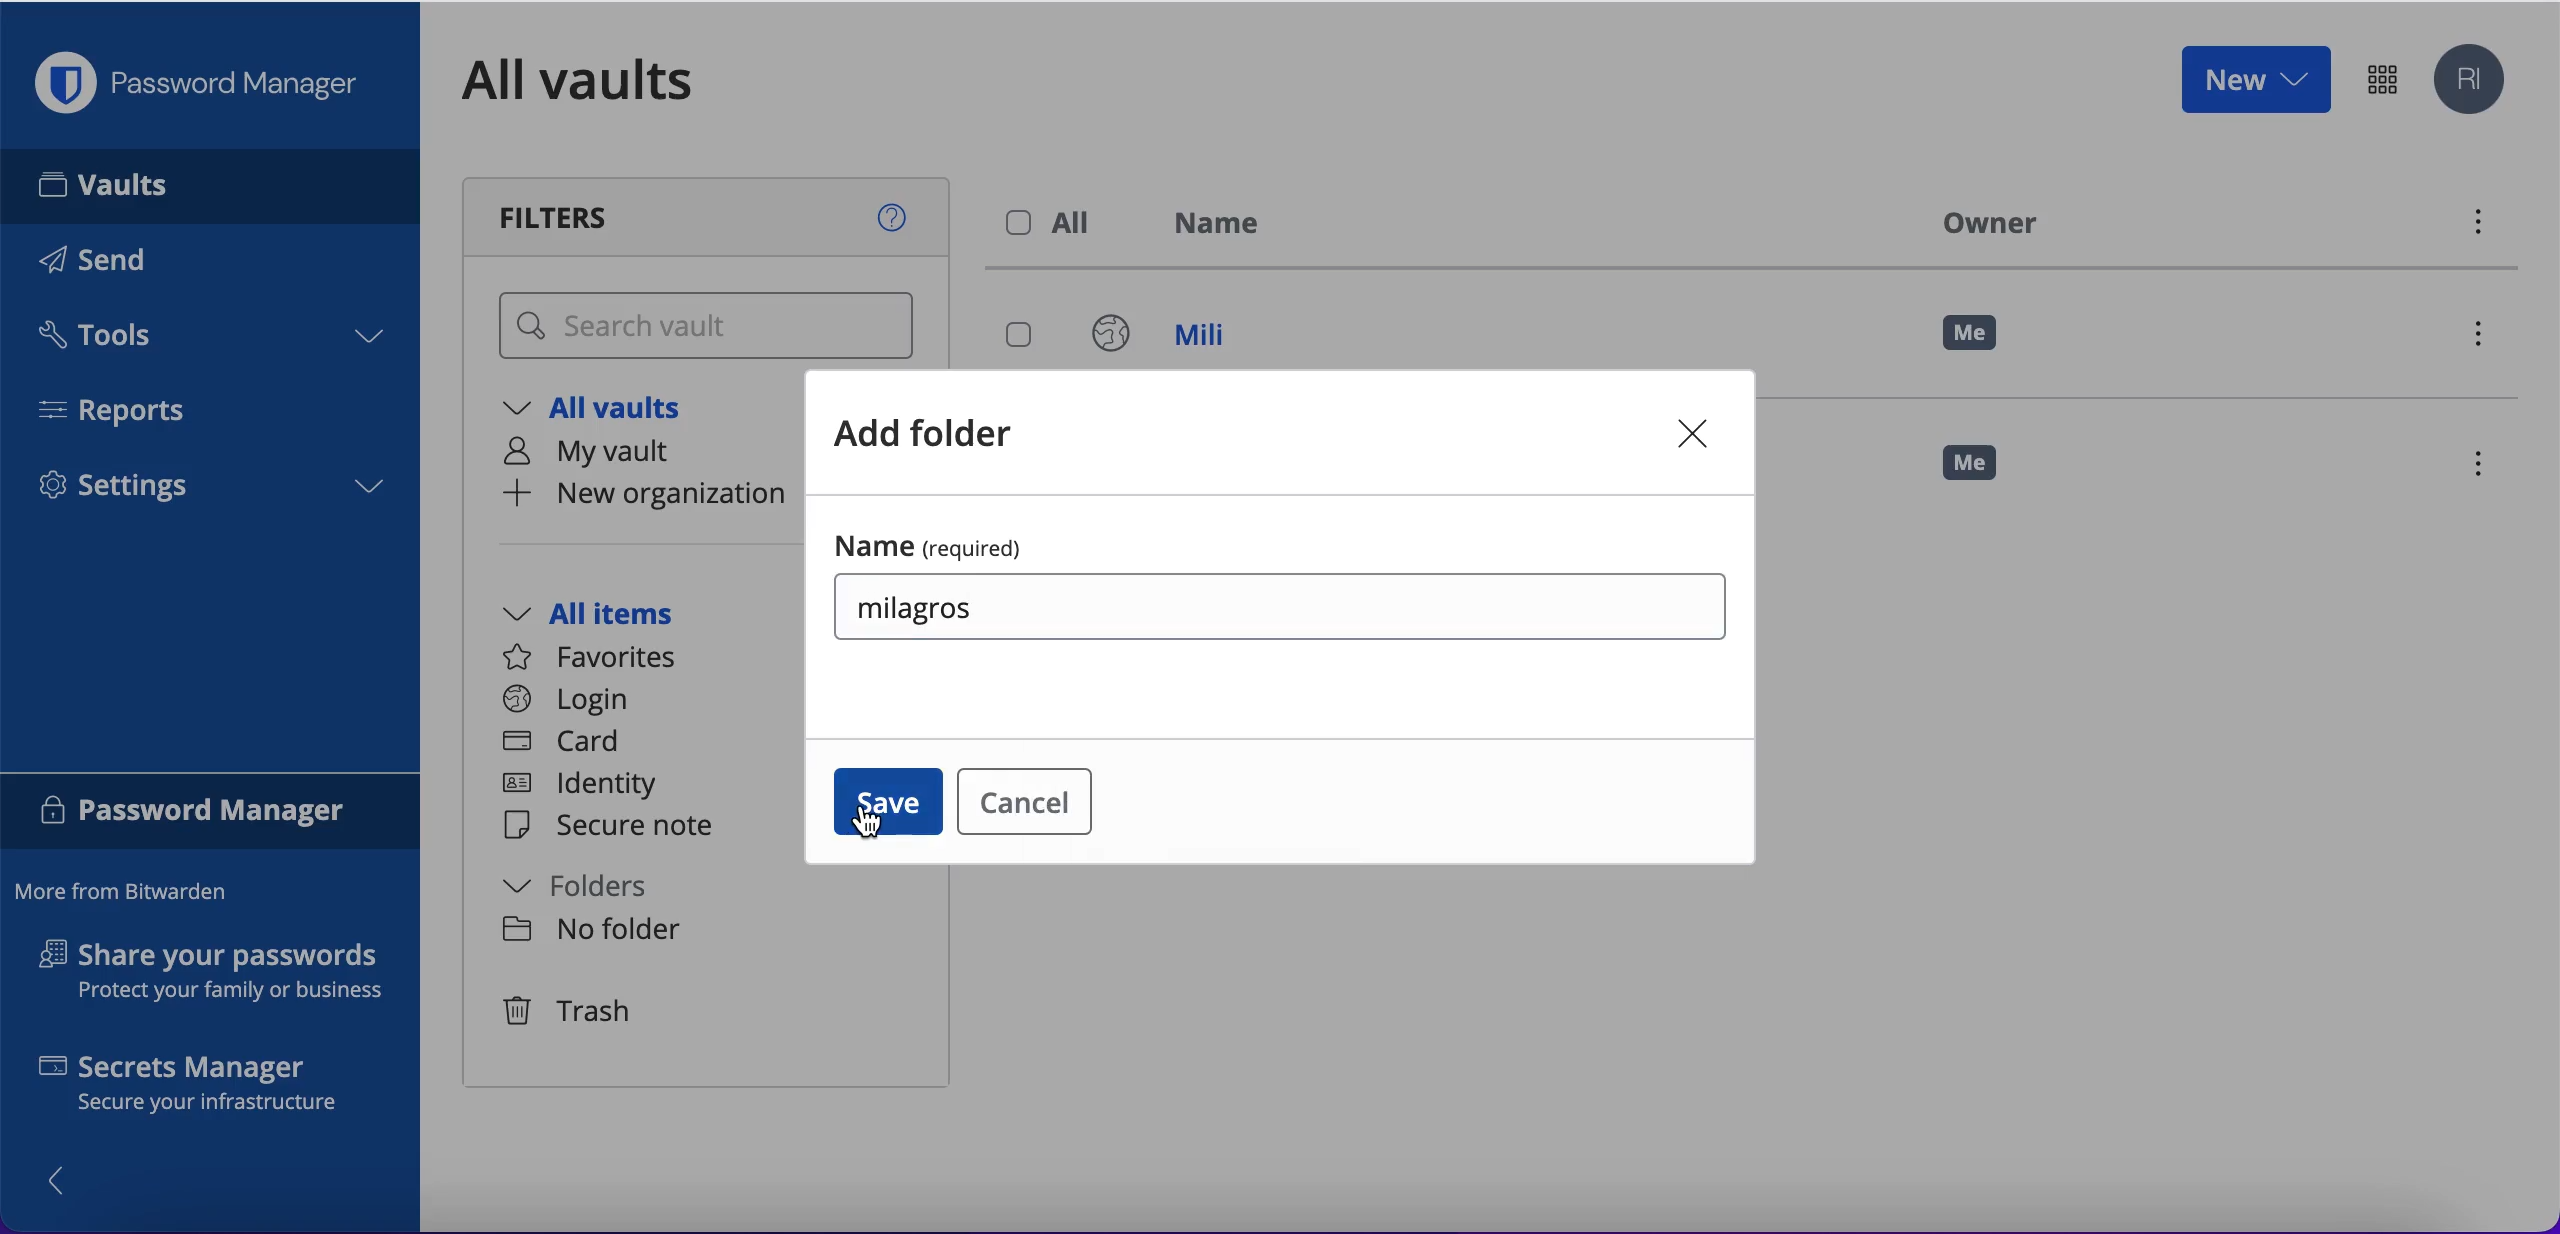  What do you see at coordinates (67, 1179) in the screenshot?
I see `show/hide panel` at bounding box center [67, 1179].